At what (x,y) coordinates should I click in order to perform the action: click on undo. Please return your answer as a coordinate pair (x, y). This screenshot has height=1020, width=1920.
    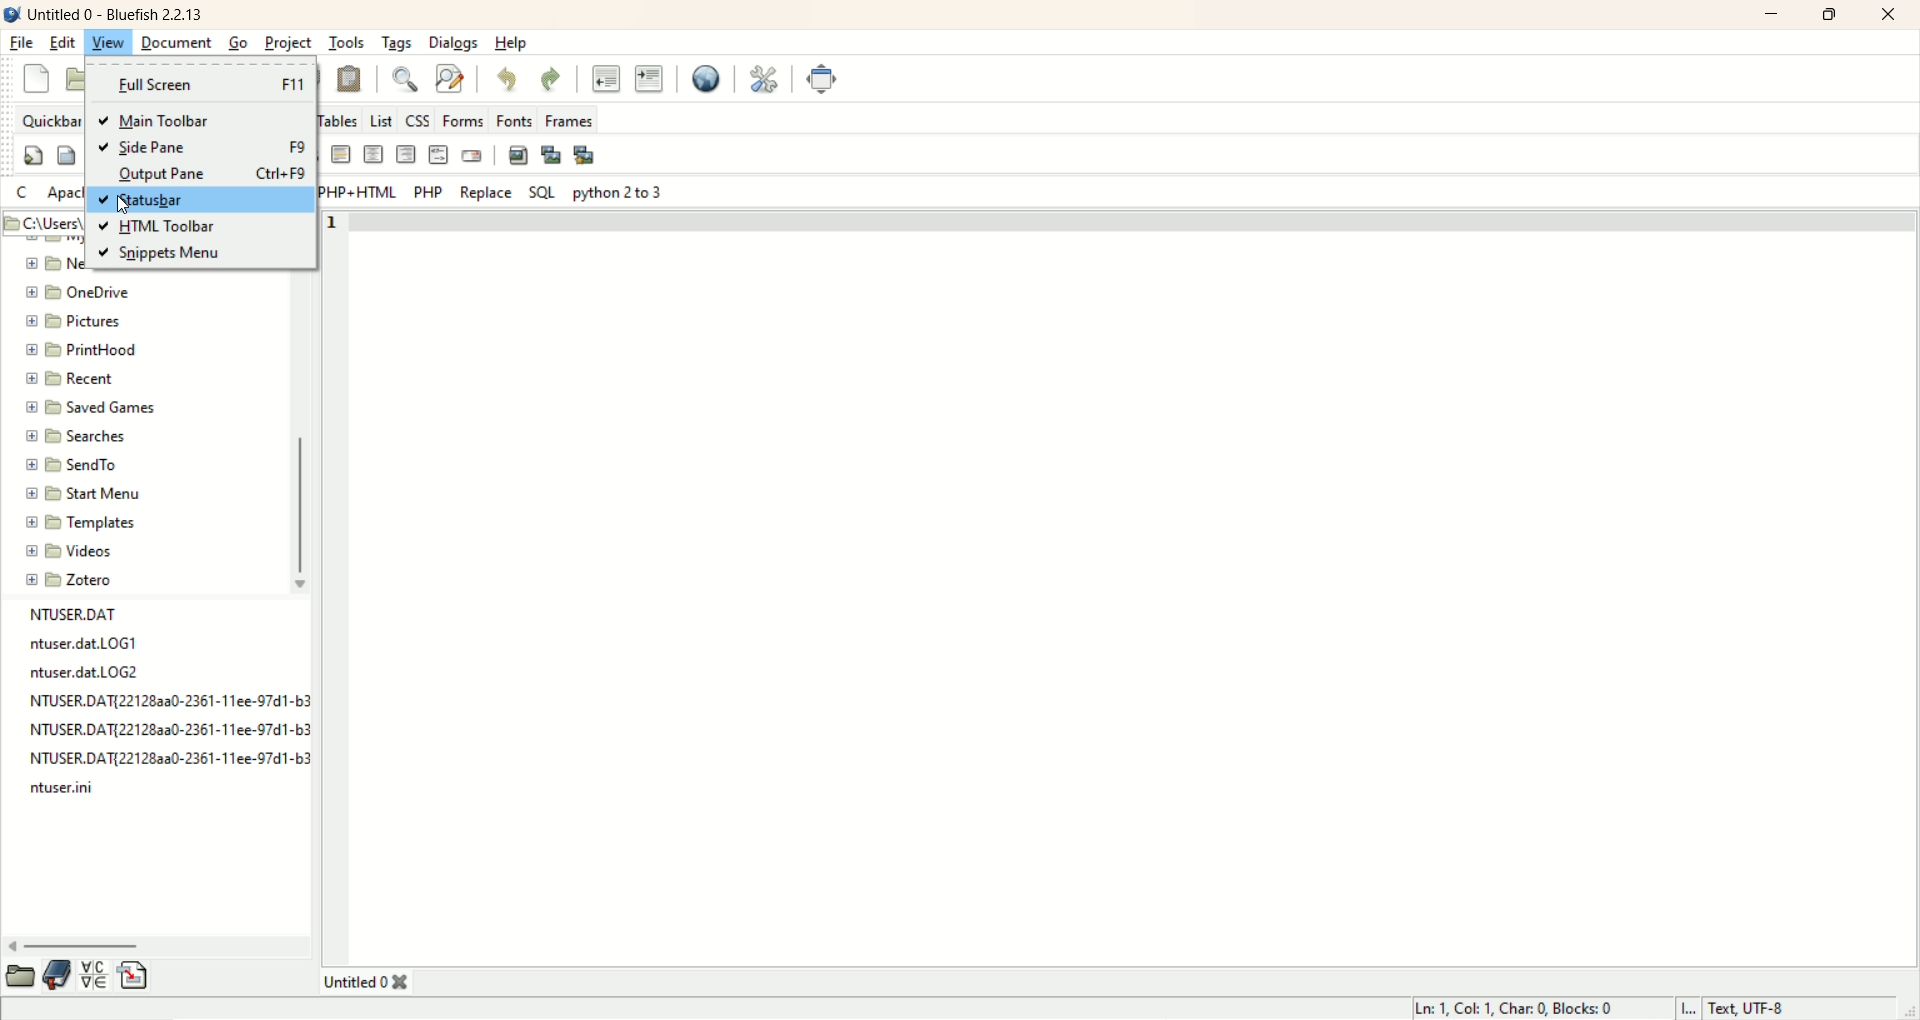
    Looking at the image, I should click on (509, 81).